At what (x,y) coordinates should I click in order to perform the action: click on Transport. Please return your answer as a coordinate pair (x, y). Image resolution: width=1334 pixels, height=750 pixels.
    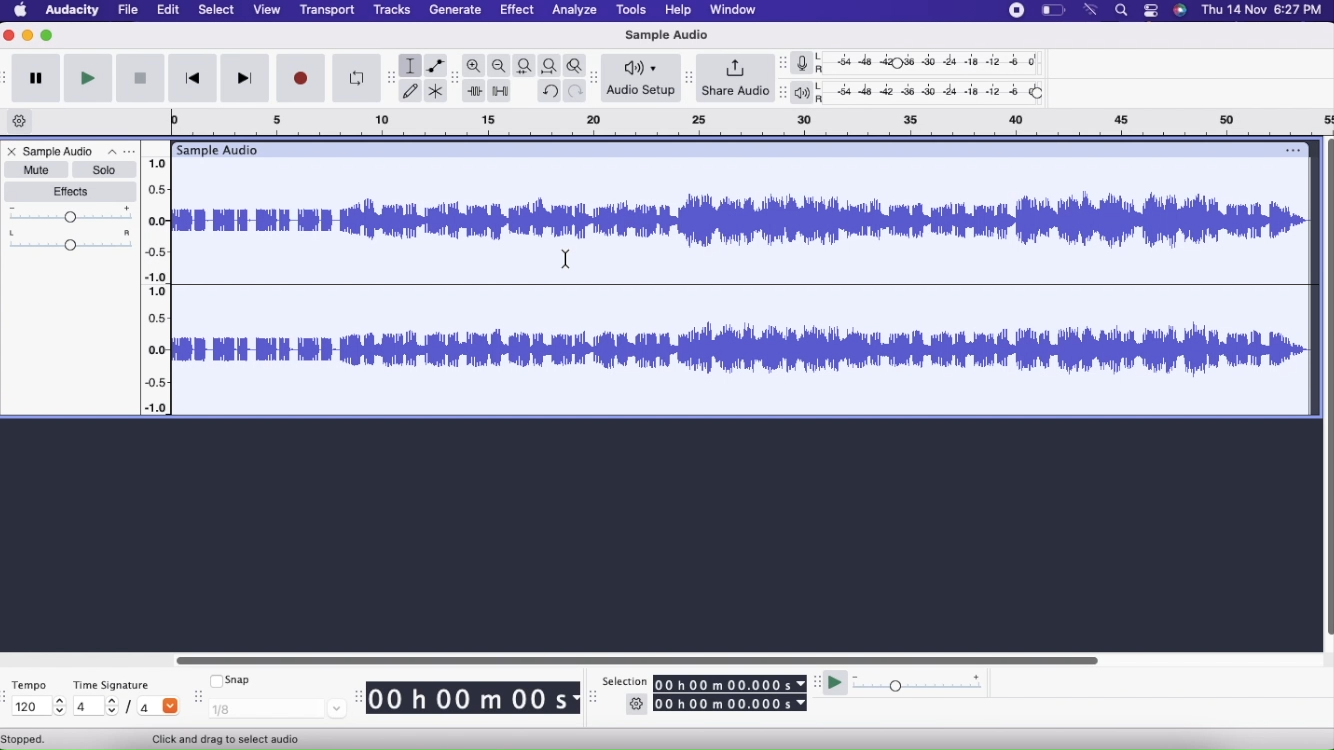
    Looking at the image, I should click on (328, 10).